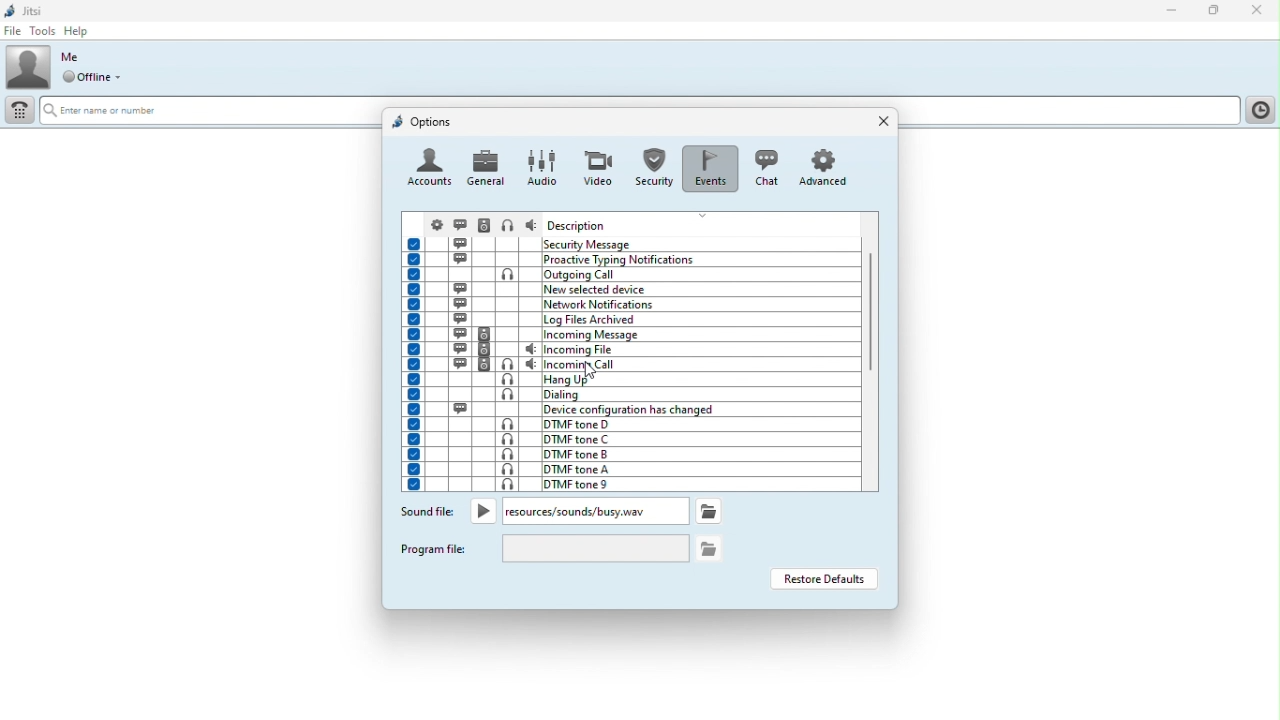  I want to click on Close, so click(1257, 11).